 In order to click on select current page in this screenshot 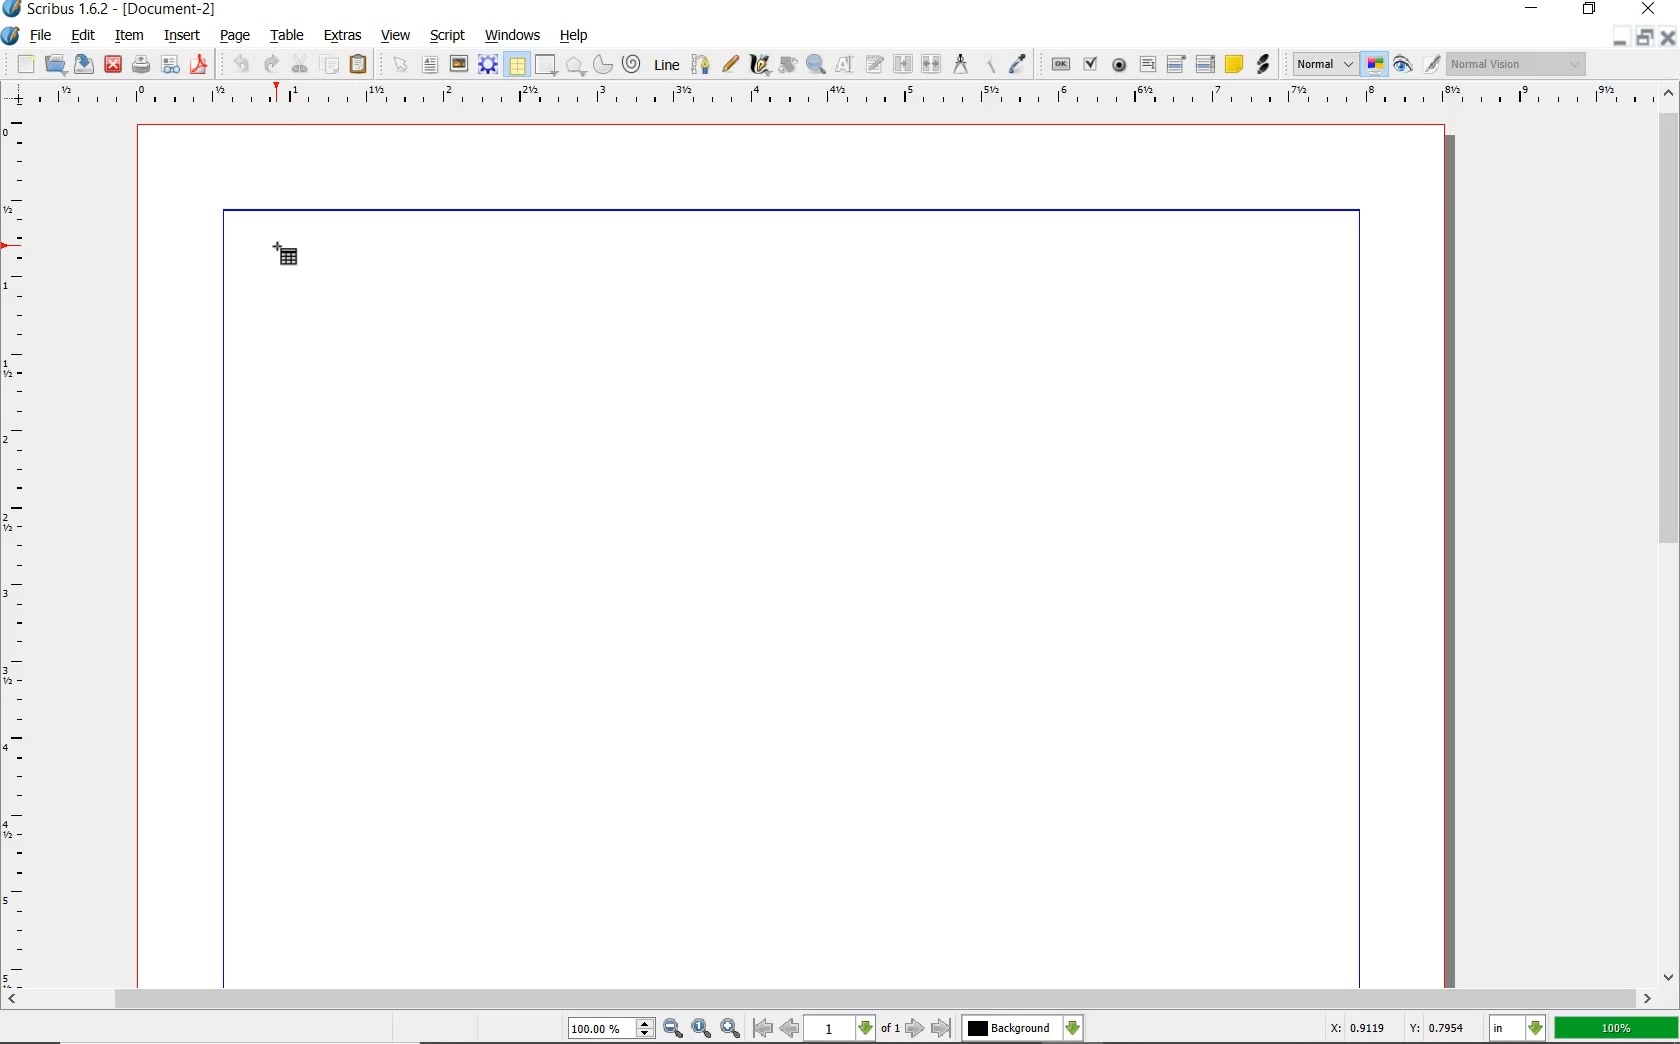, I will do `click(852, 1029)`.